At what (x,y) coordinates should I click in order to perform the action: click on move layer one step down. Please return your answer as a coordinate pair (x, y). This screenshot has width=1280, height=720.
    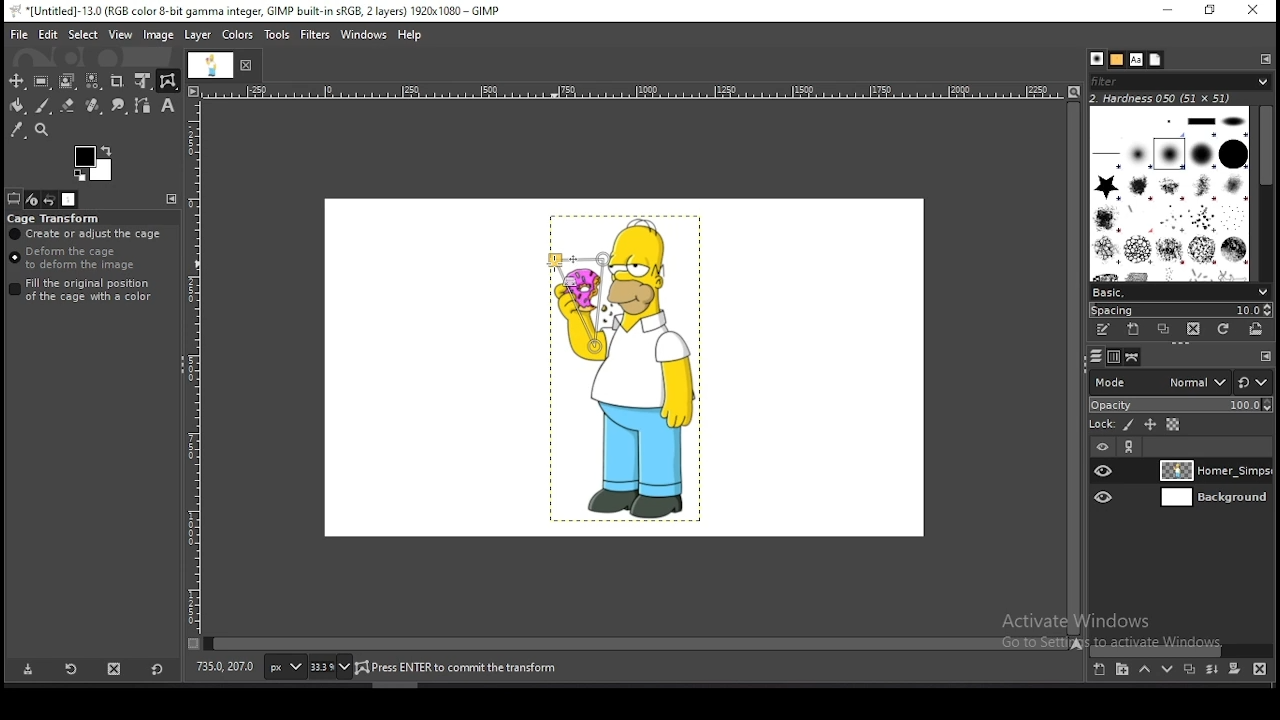
    Looking at the image, I should click on (1168, 671).